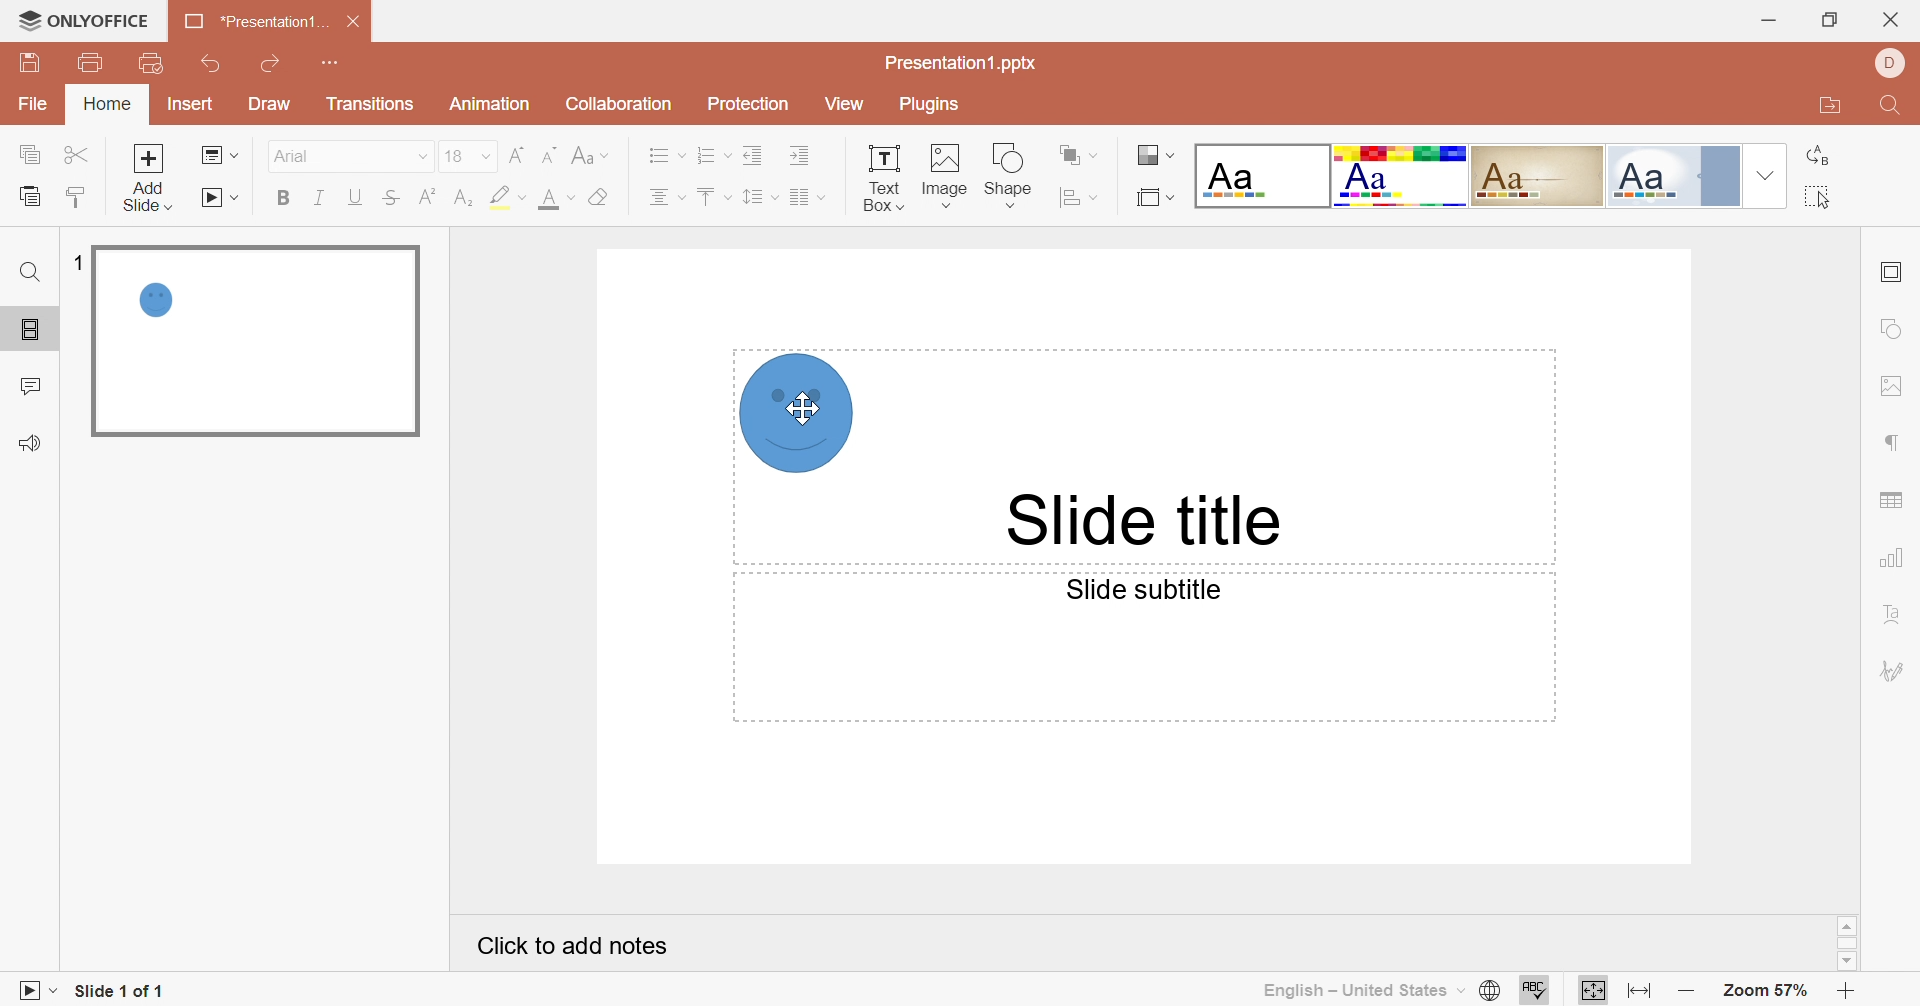  I want to click on Highlight color, so click(506, 196).